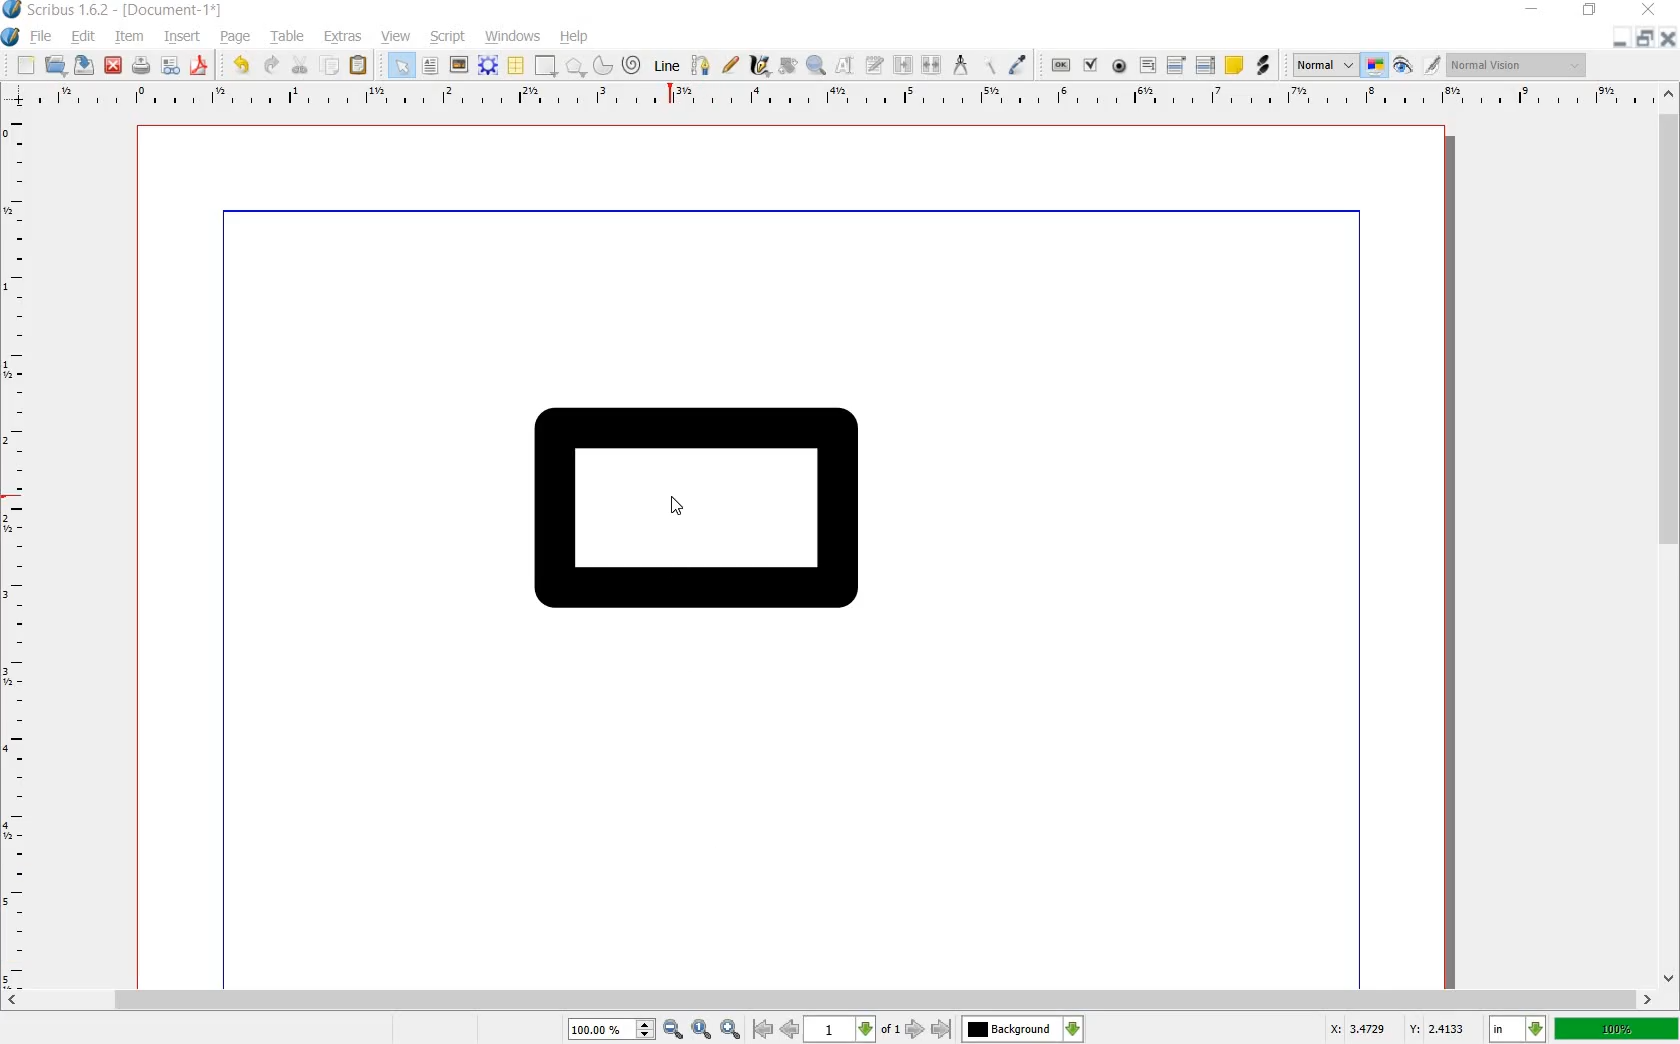 The height and width of the screenshot is (1044, 1680). What do you see at coordinates (788, 65) in the screenshot?
I see `rotate item` at bounding box center [788, 65].